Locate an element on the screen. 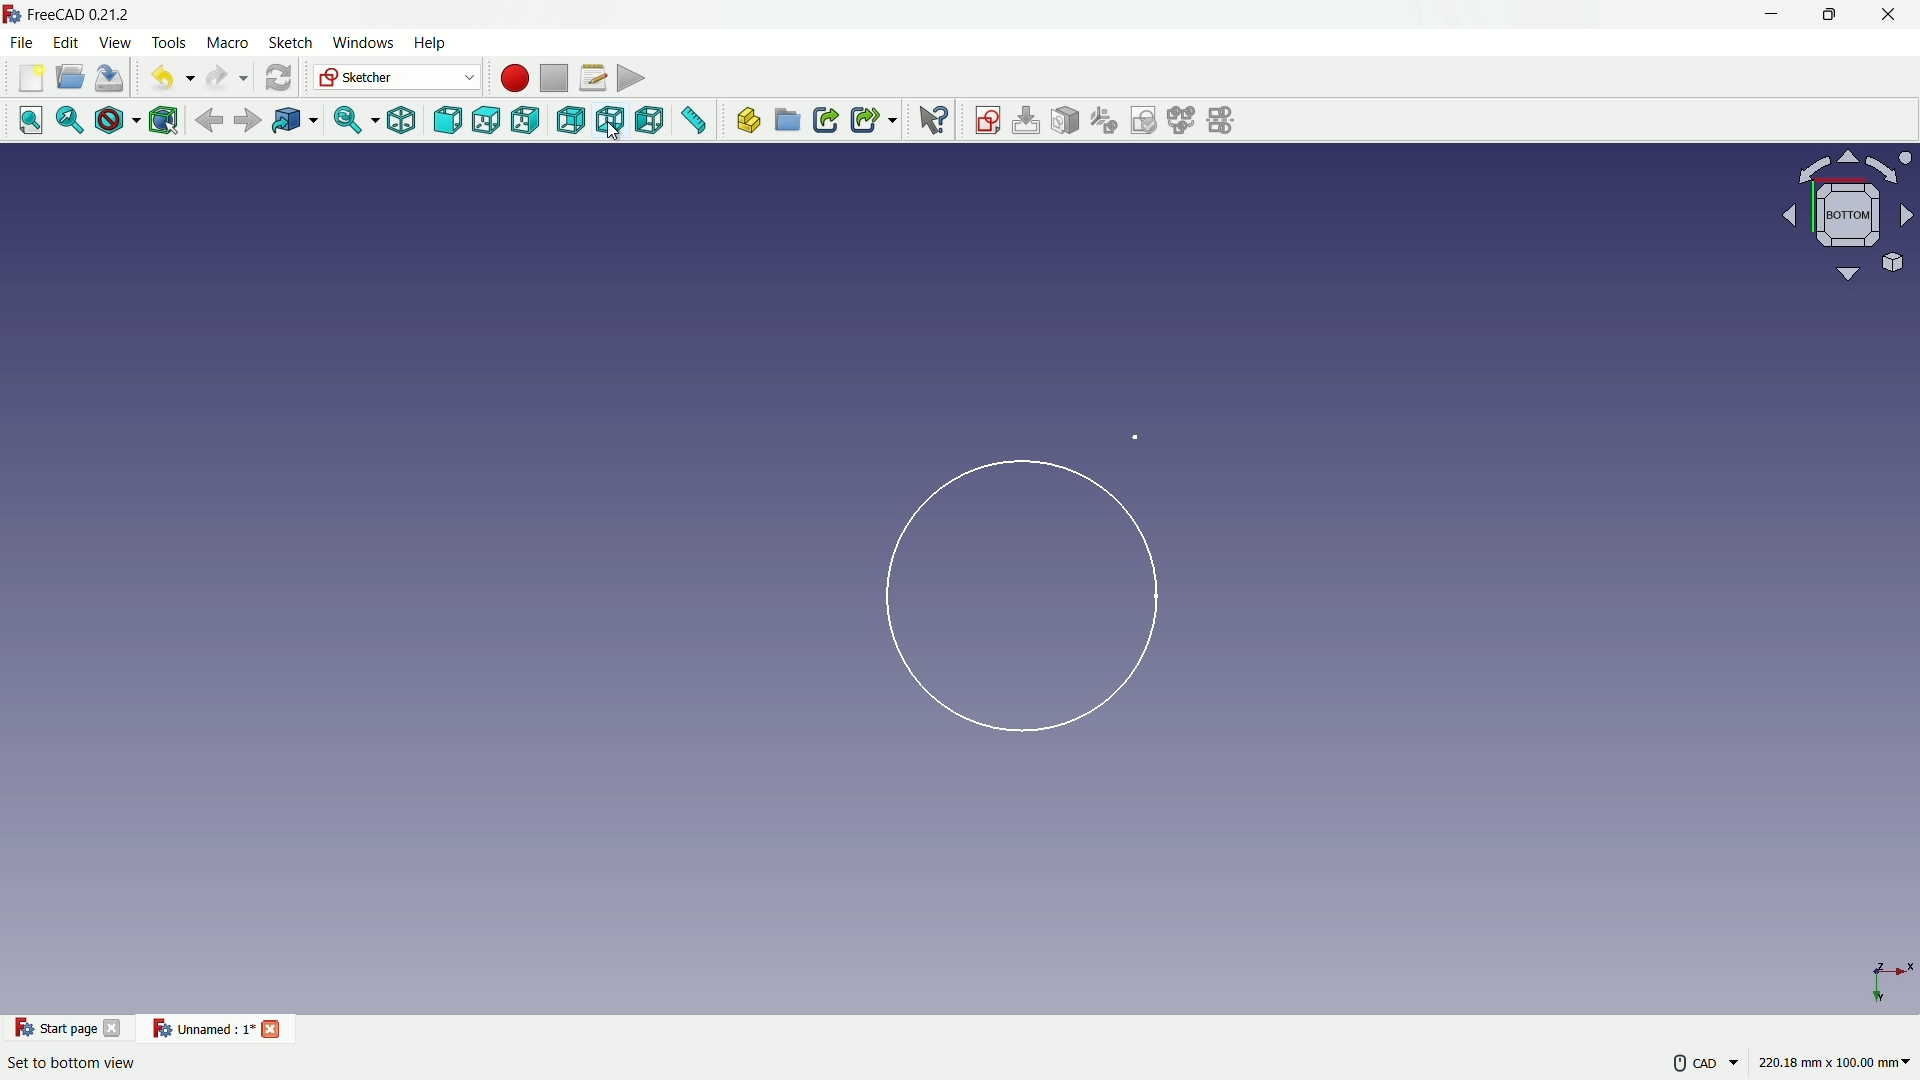 The width and height of the screenshot is (1920, 1080). edit sketch is located at coordinates (1027, 120).